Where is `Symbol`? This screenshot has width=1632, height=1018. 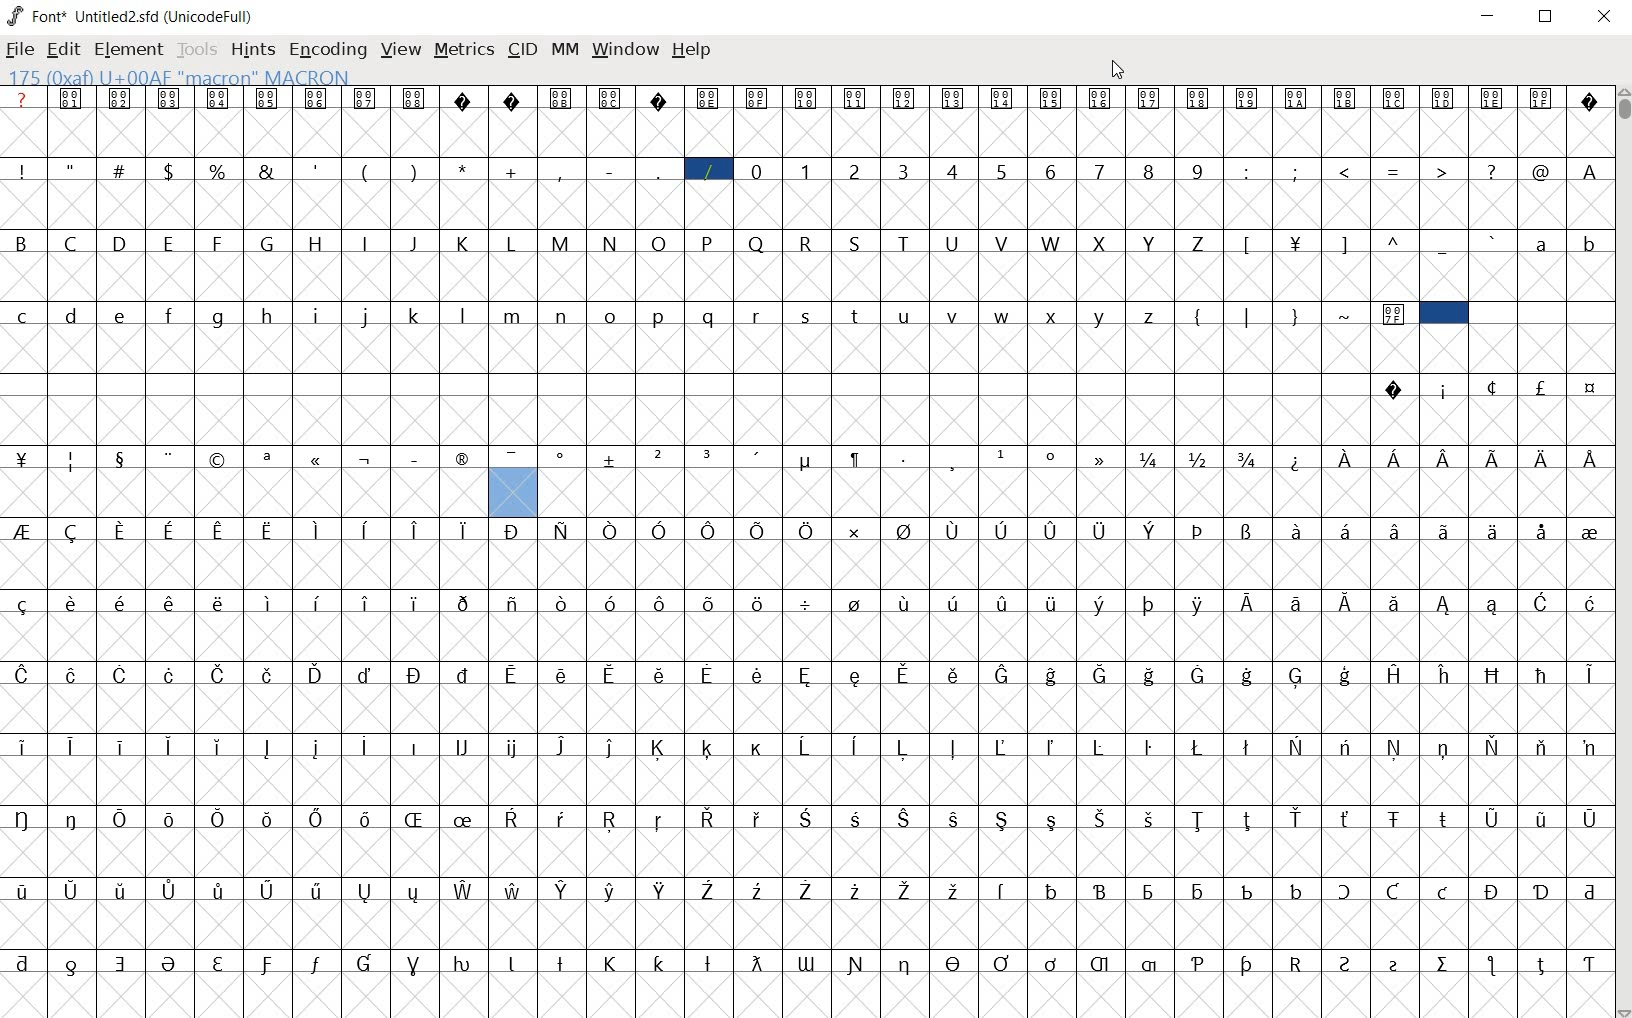
Symbol is located at coordinates (1149, 747).